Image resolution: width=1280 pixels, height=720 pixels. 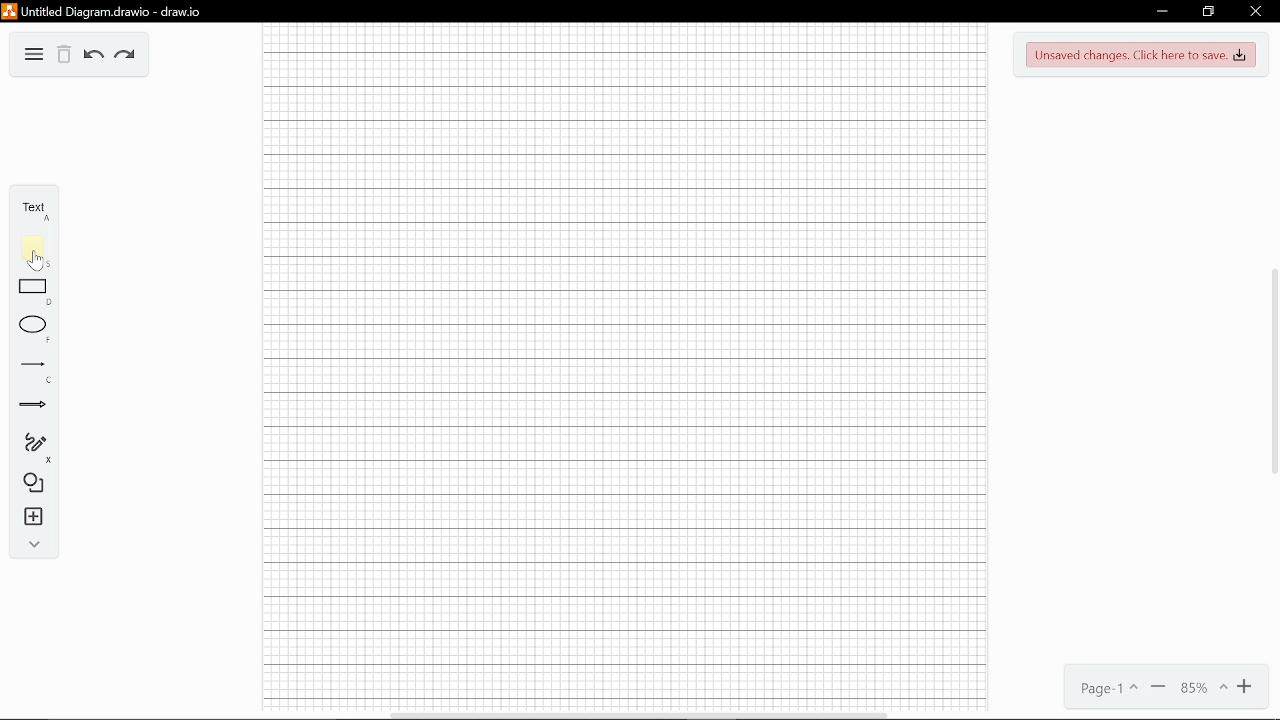 What do you see at coordinates (30, 208) in the screenshot?
I see `Text` at bounding box center [30, 208].